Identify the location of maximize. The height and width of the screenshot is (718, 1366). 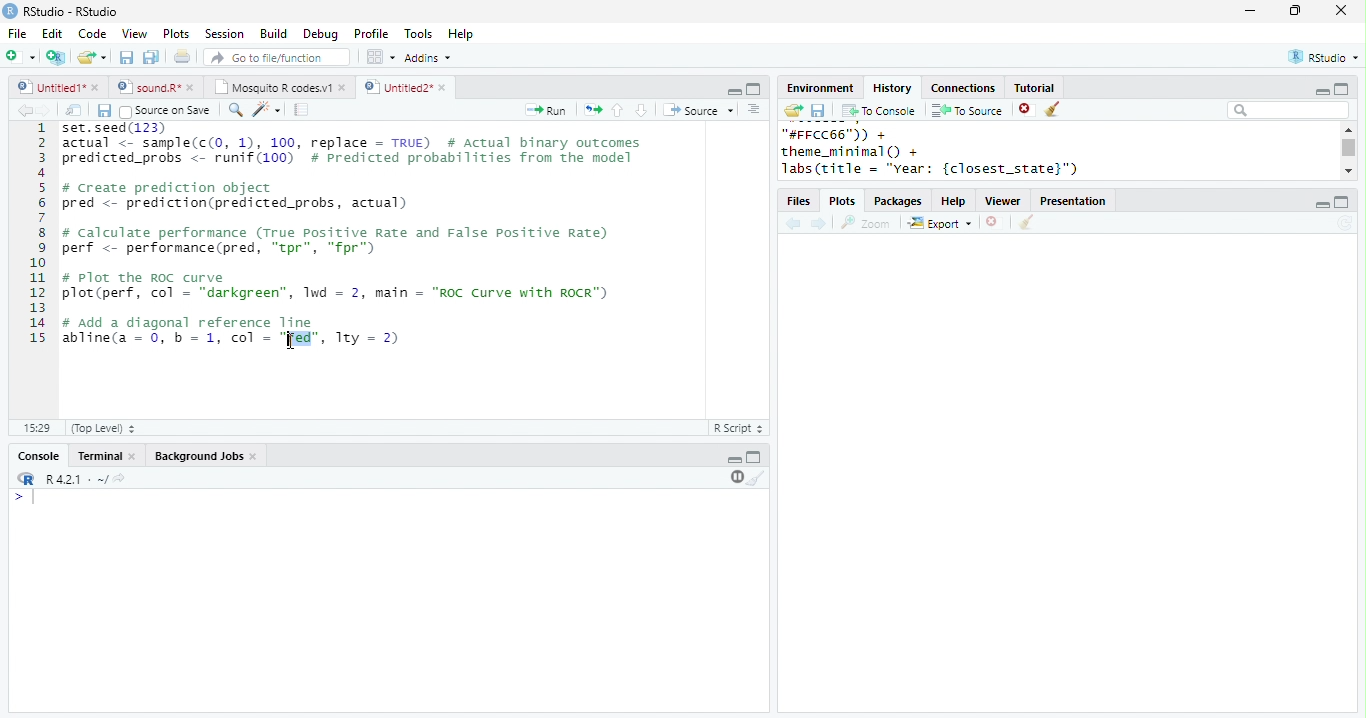
(754, 456).